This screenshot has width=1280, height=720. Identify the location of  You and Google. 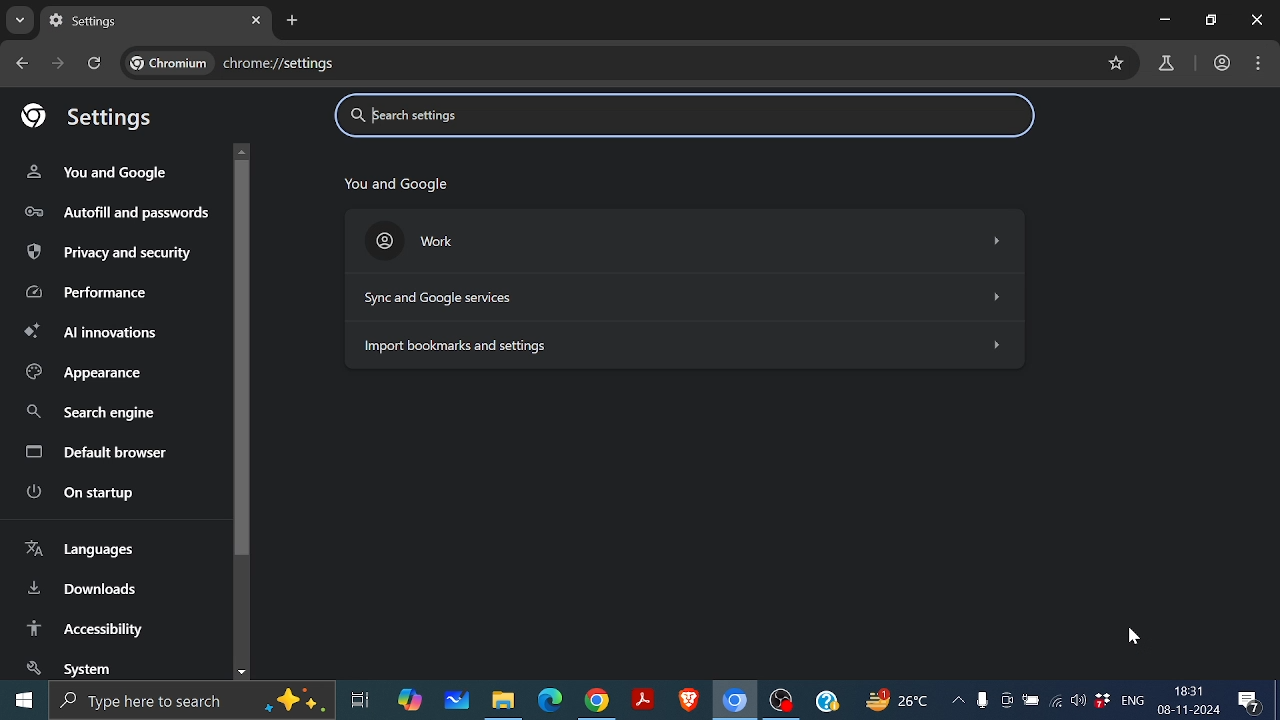
(396, 184).